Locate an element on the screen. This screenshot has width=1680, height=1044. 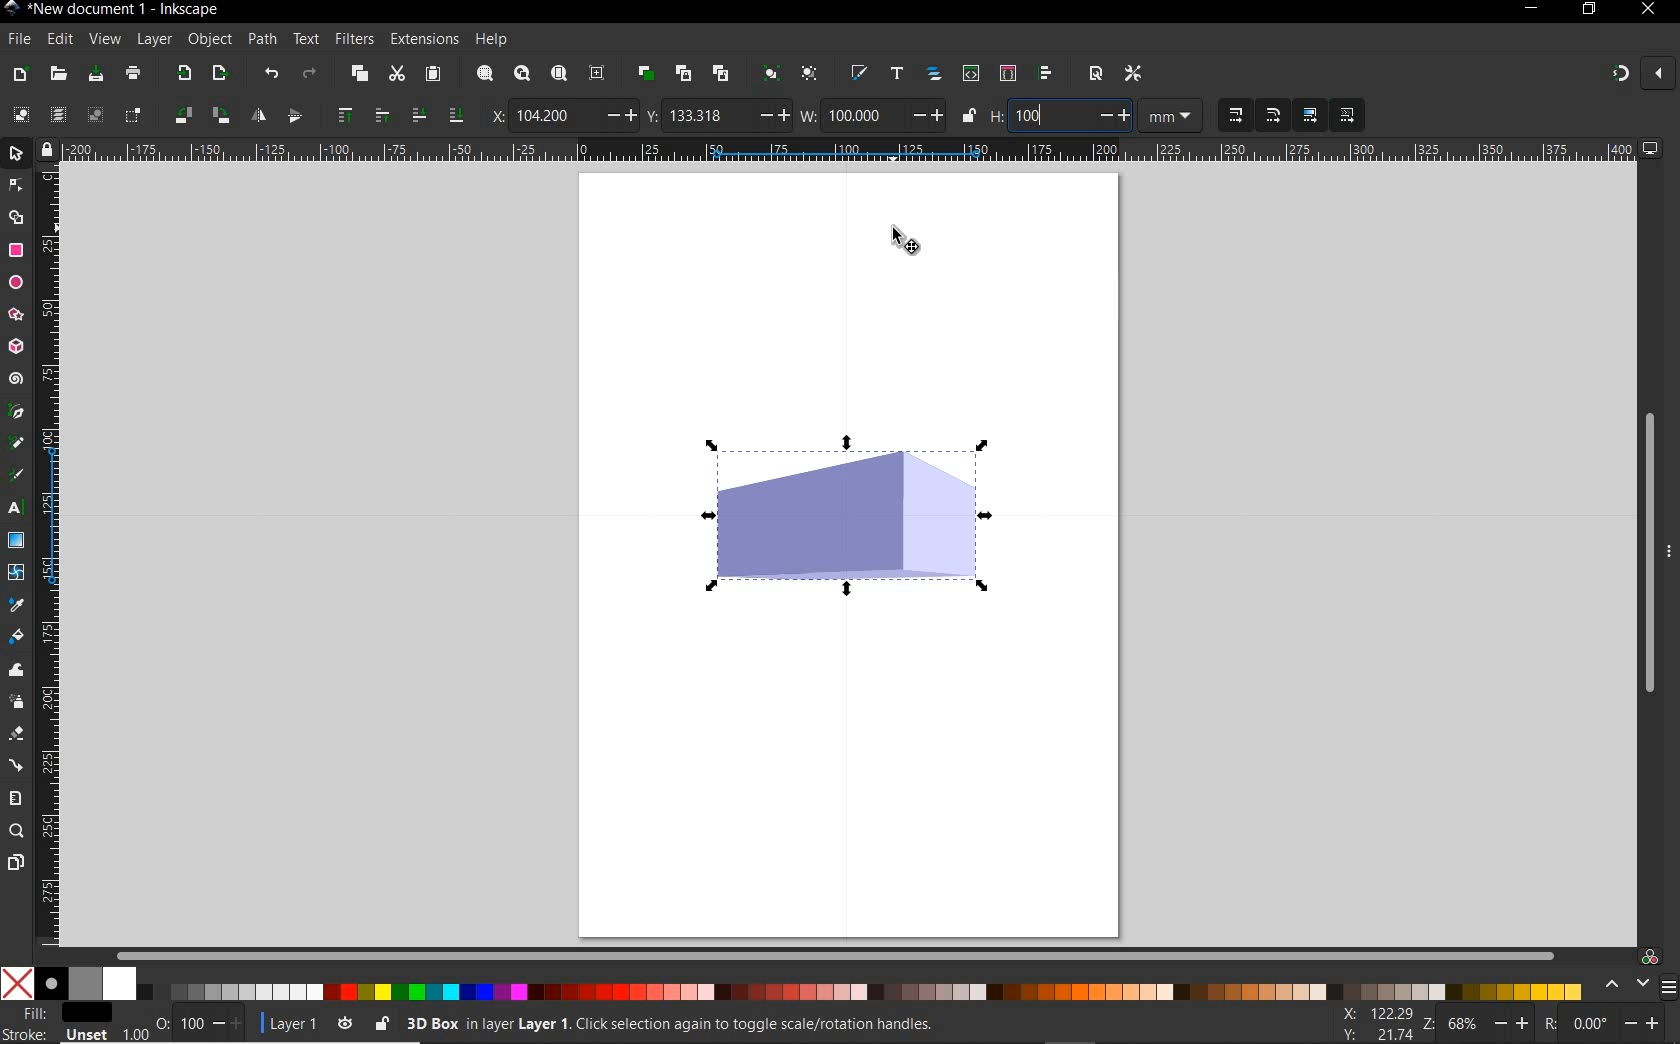
nothing selected is located at coordinates (161, 1016).